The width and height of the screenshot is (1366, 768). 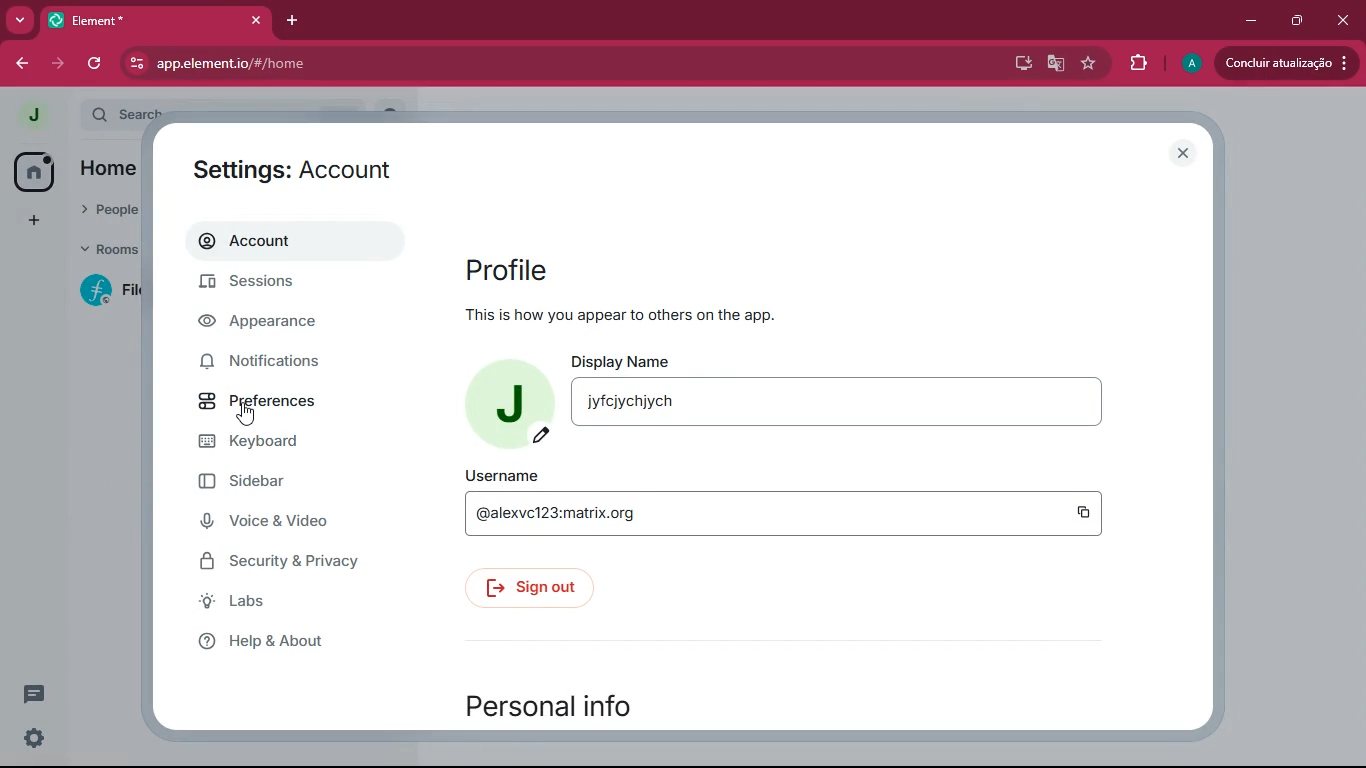 I want to click on extensions, so click(x=1137, y=61).